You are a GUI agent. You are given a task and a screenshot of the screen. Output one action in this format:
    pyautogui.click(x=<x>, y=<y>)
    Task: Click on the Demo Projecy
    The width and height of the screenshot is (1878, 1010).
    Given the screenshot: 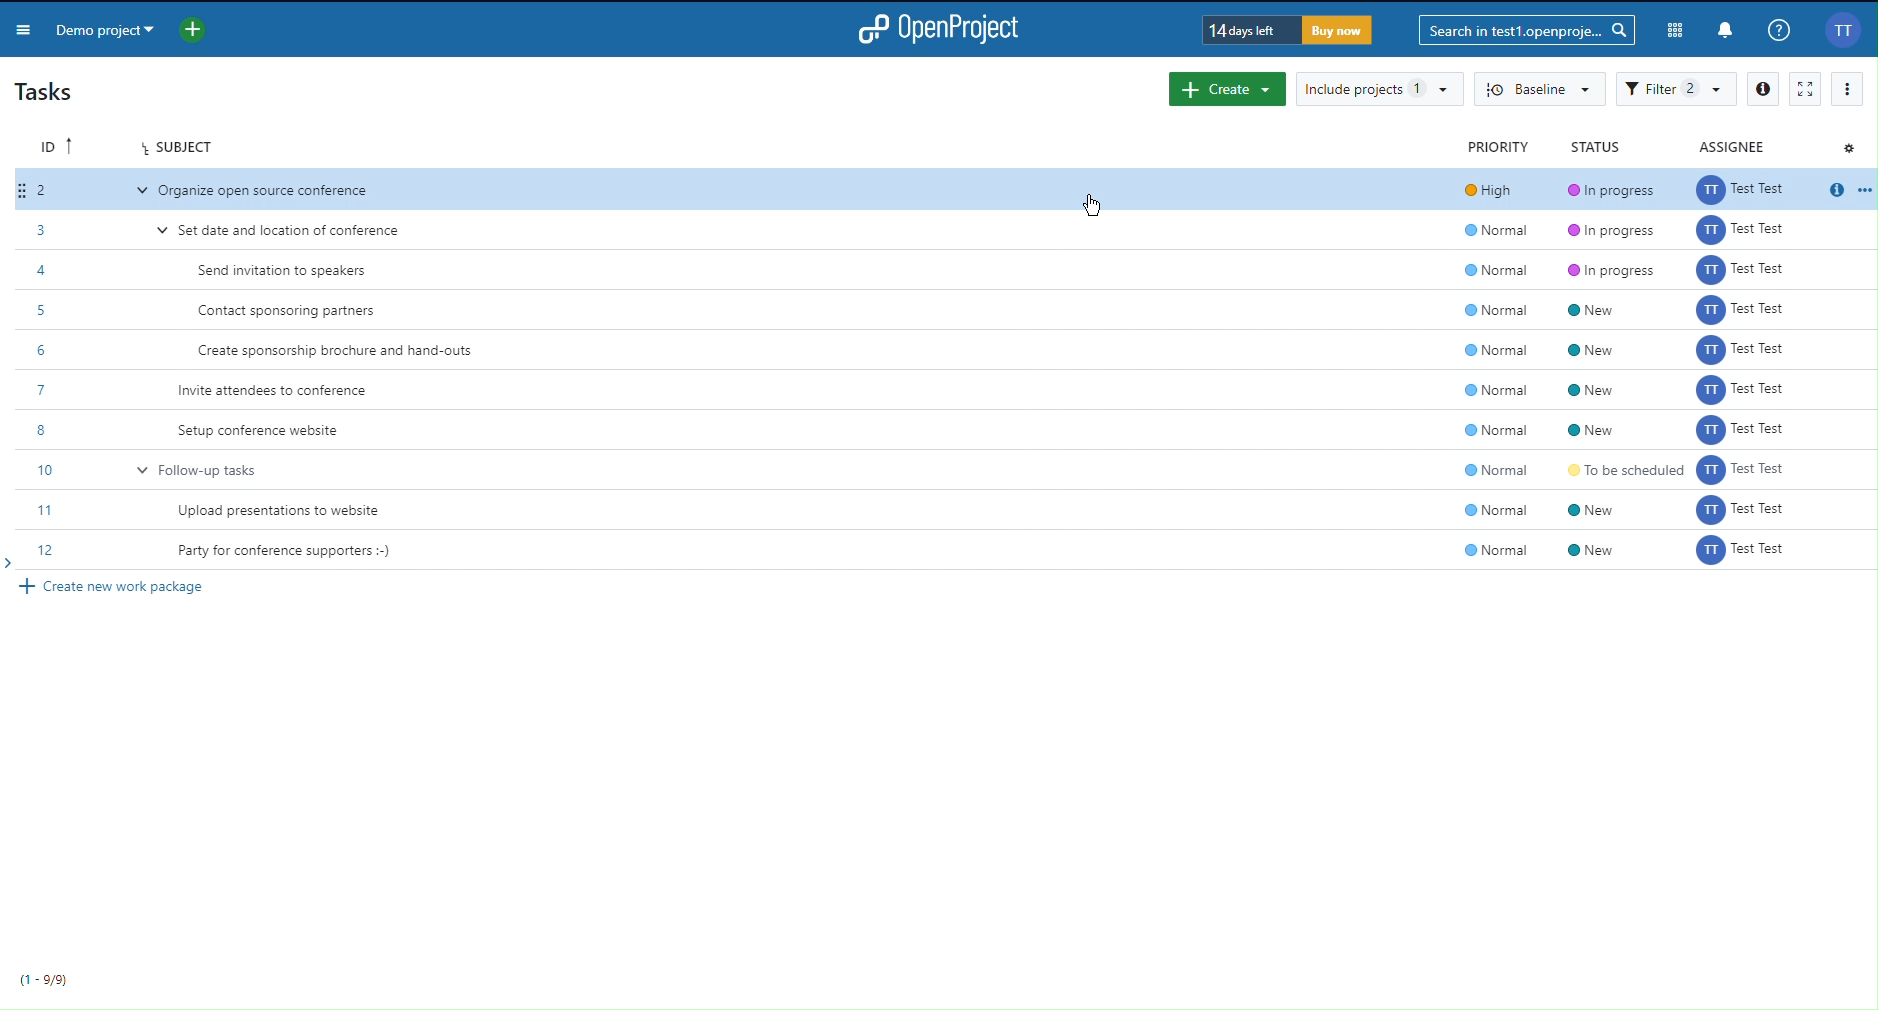 What is the action you would take?
    pyautogui.click(x=130, y=28)
    